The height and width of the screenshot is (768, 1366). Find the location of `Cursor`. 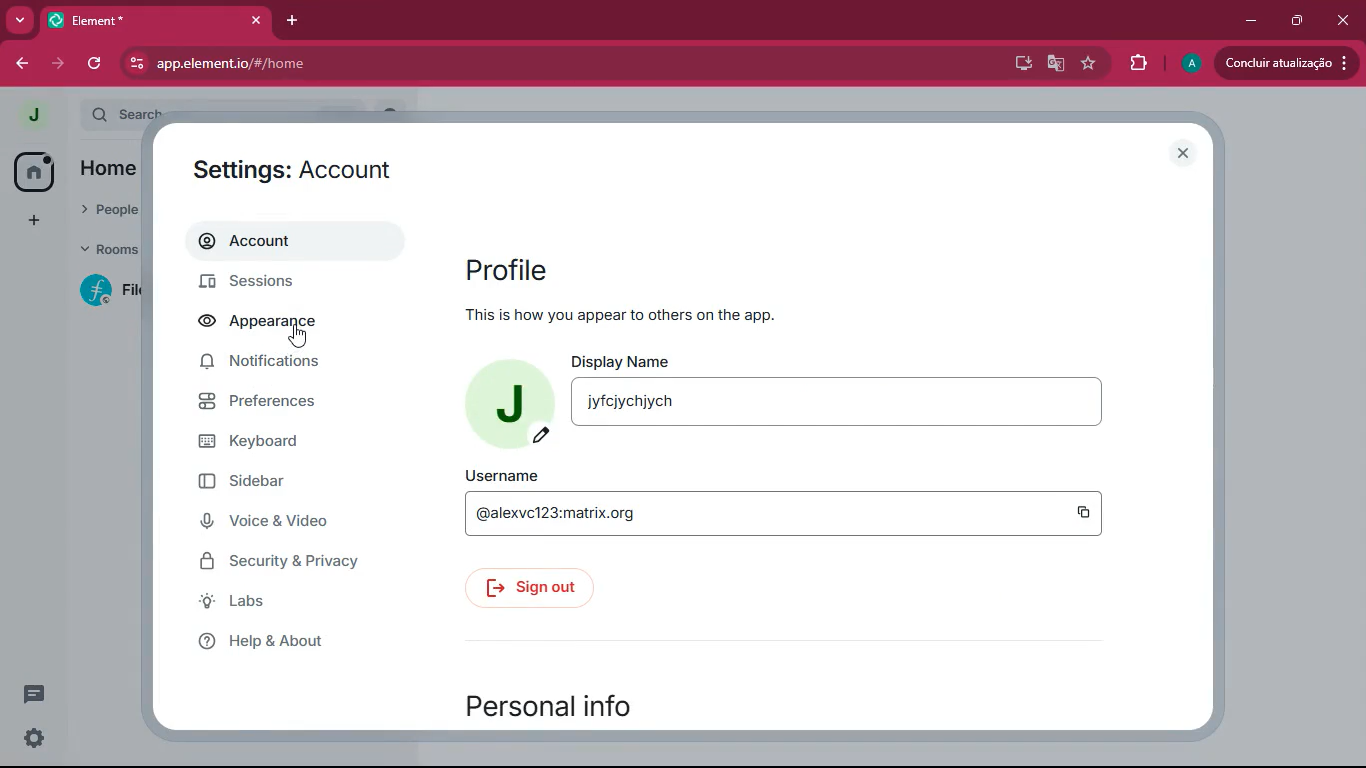

Cursor is located at coordinates (298, 336).